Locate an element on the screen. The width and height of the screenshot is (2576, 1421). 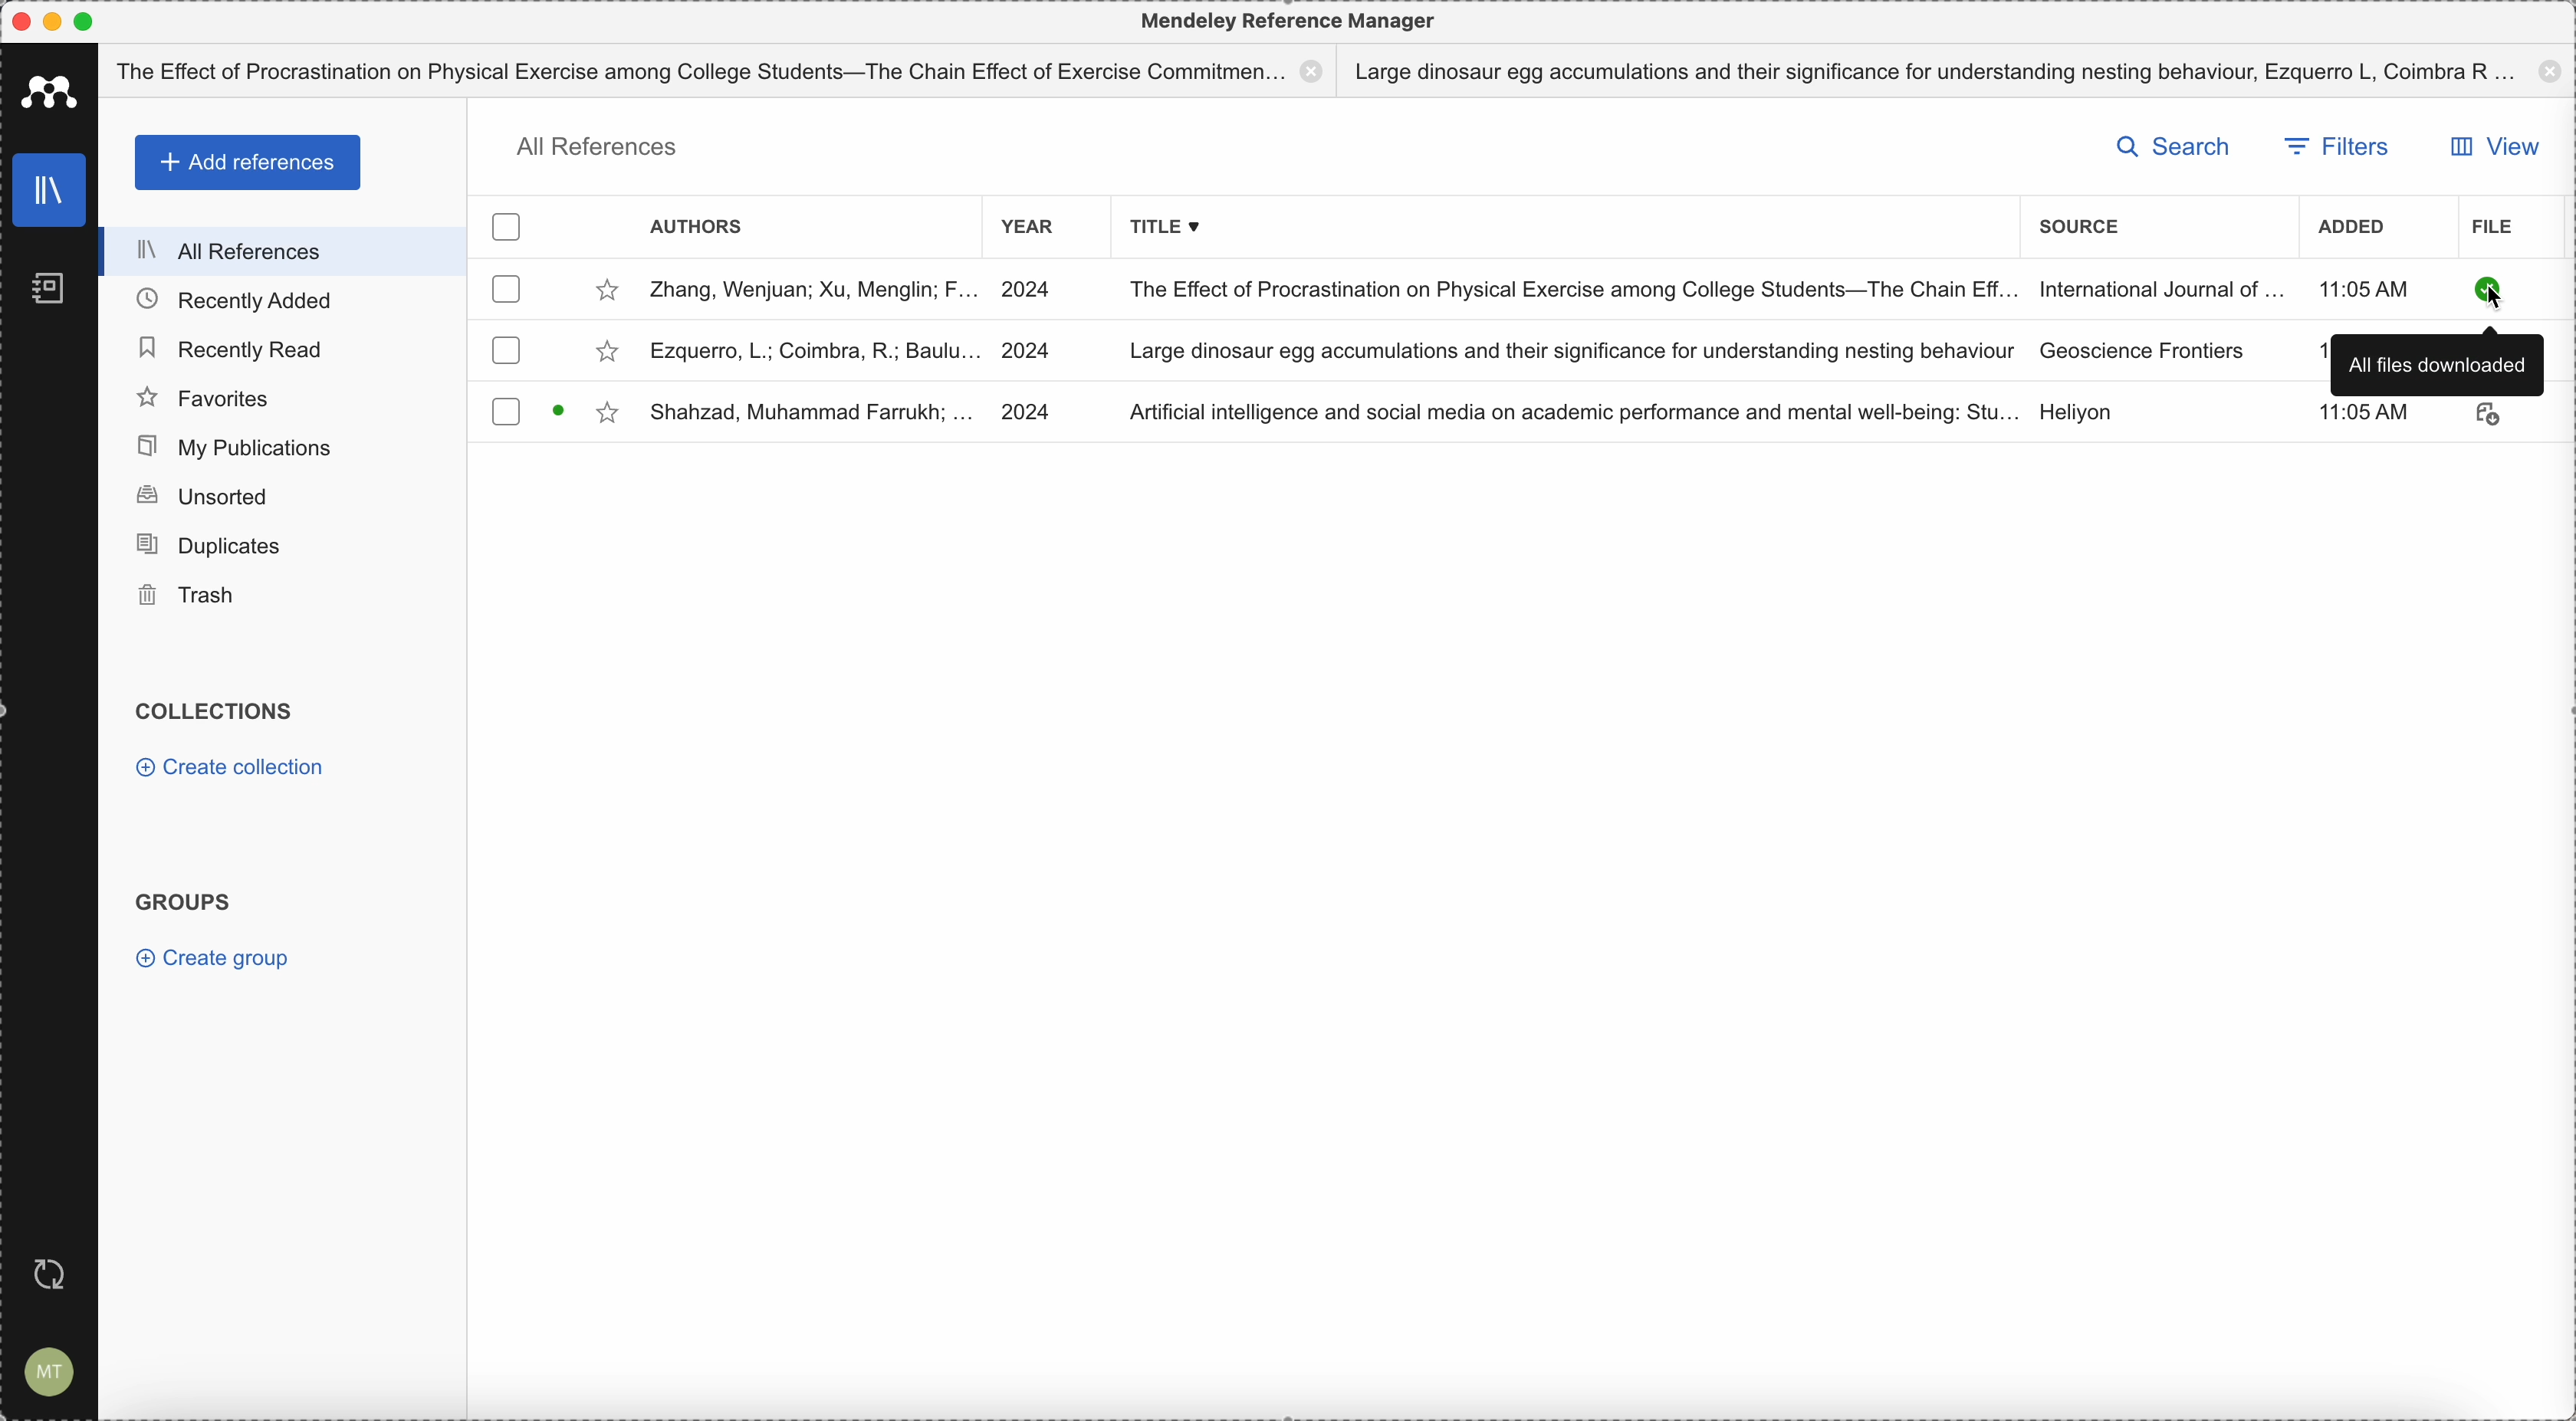
downloaded file is located at coordinates (2486, 276).